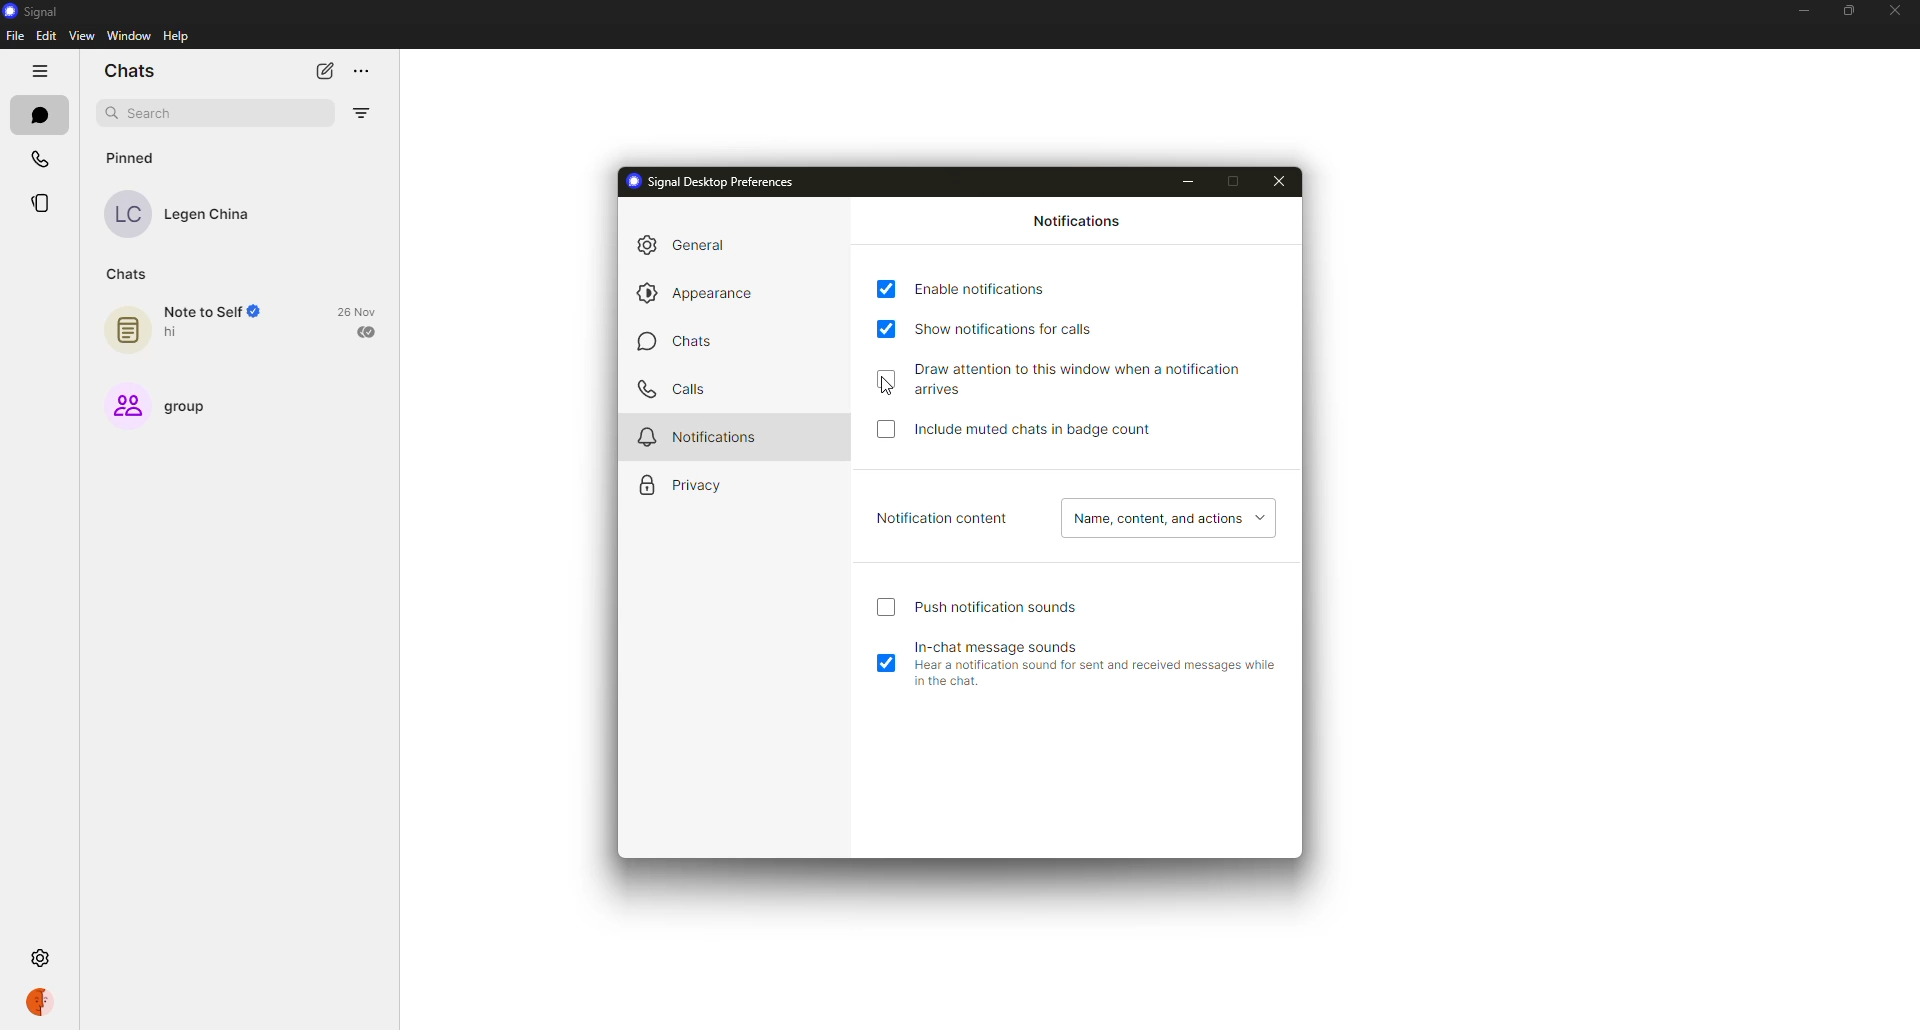 The width and height of the screenshot is (1920, 1030). Describe the element at coordinates (368, 331) in the screenshot. I see `sent` at that location.